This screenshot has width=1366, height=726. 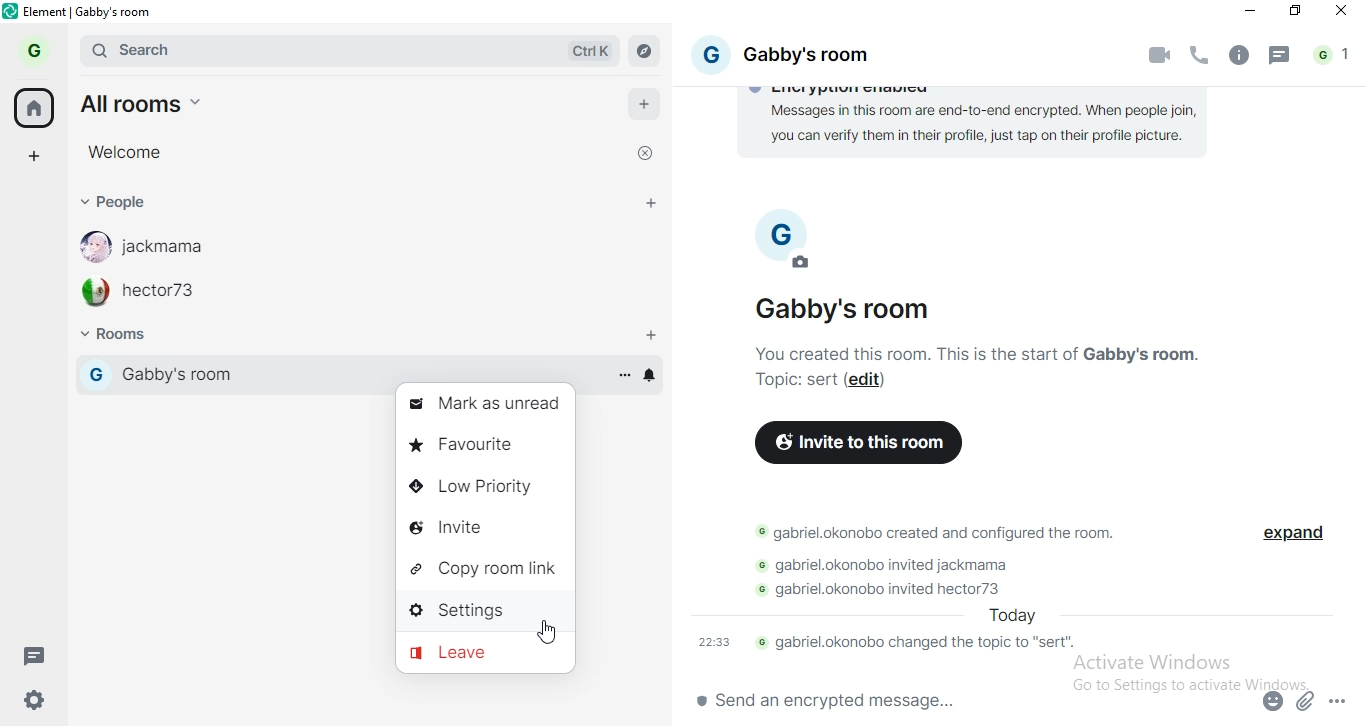 I want to click on all rooms, so click(x=161, y=103).